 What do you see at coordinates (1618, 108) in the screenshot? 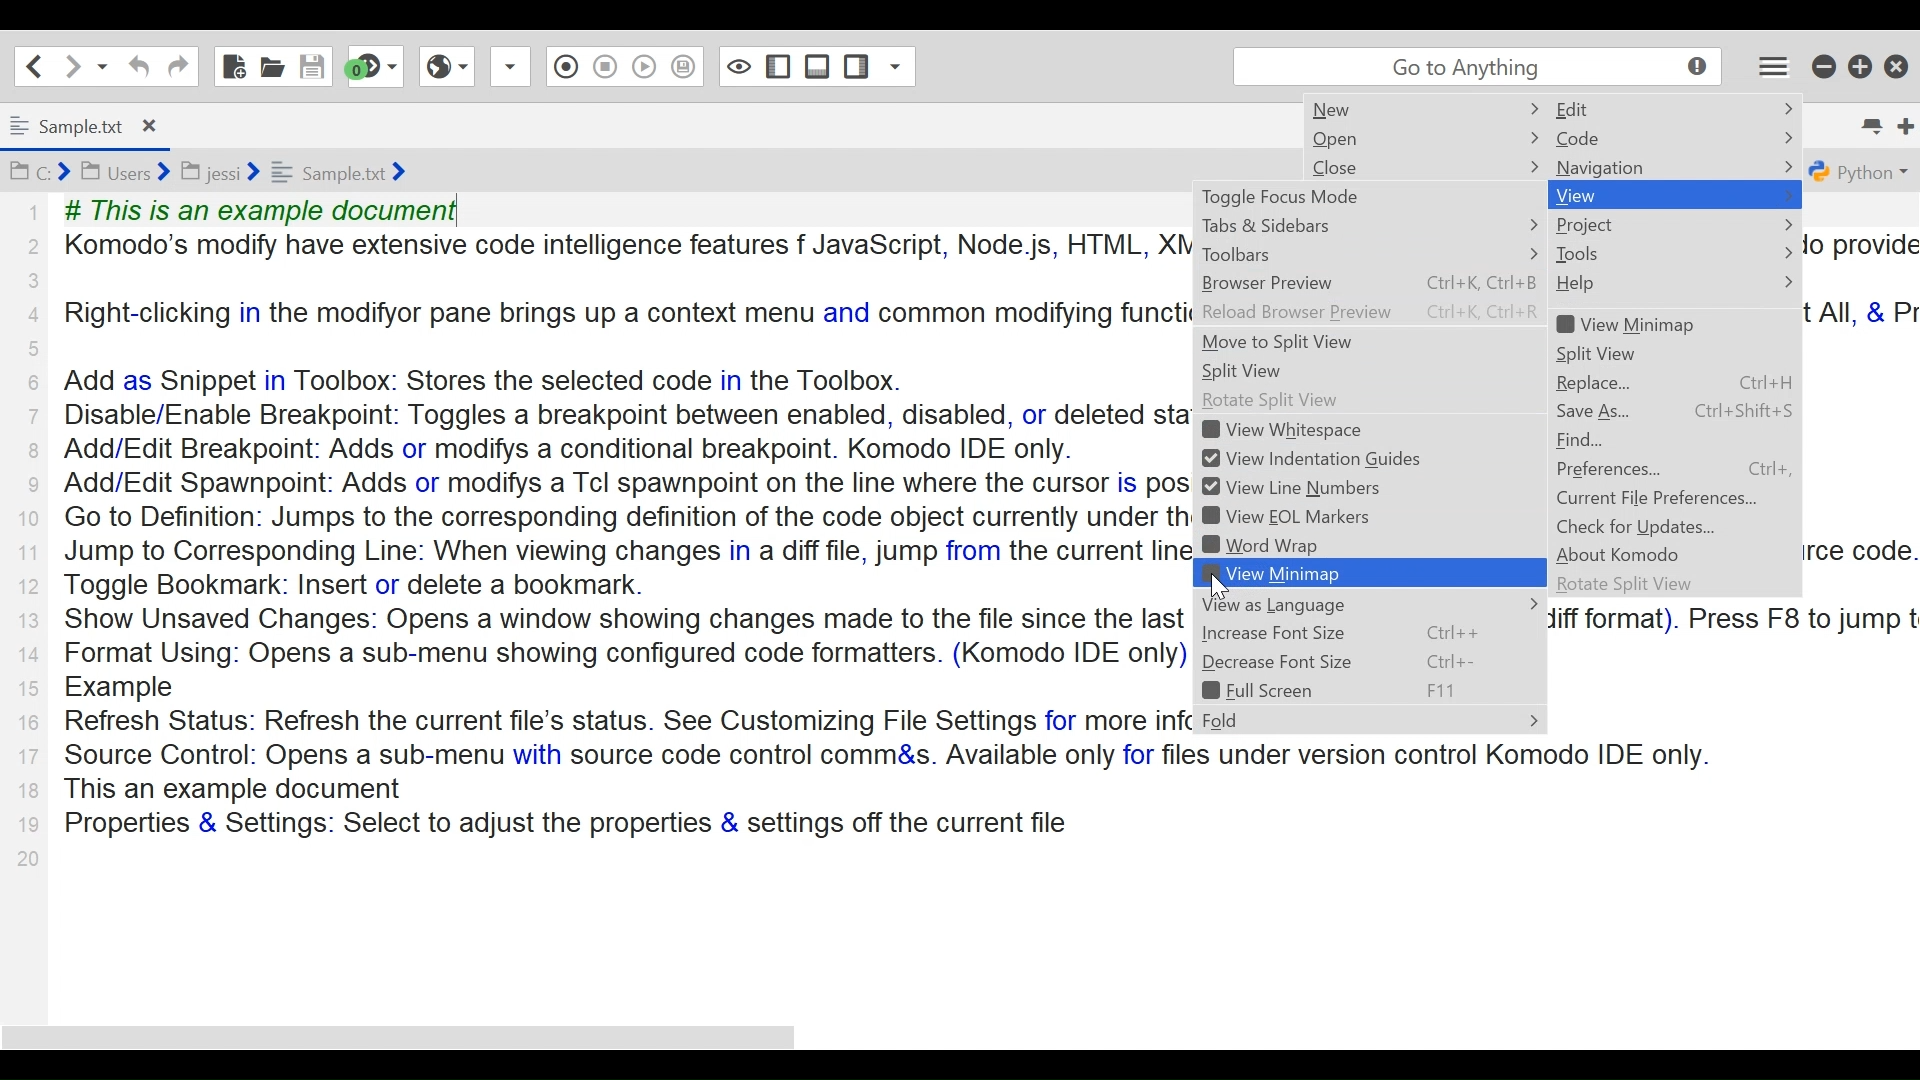
I see `Edit` at bounding box center [1618, 108].